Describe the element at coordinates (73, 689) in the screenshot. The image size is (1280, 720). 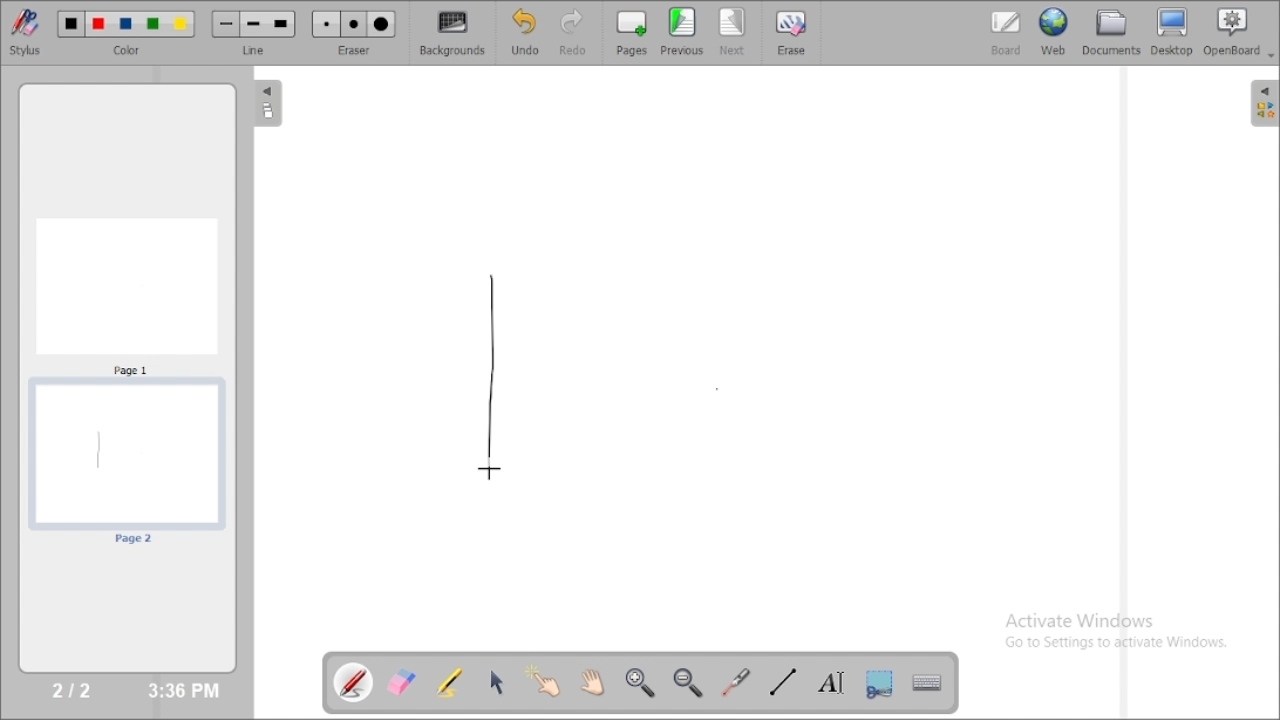
I see `2/2` at that location.